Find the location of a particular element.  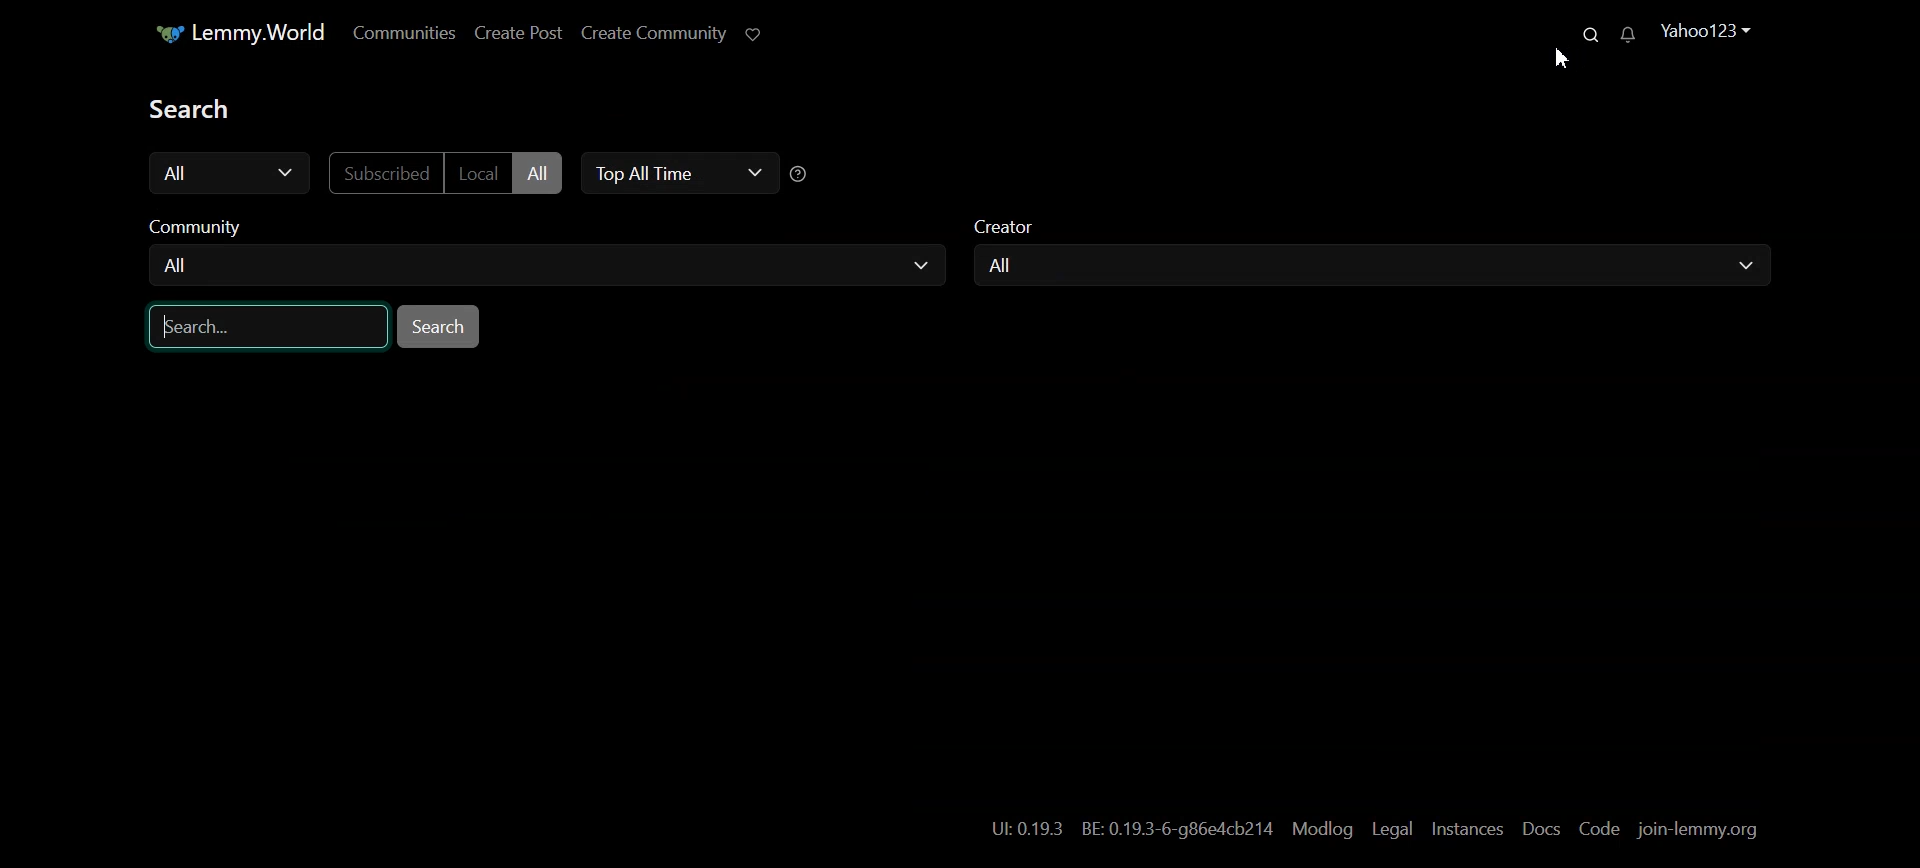

Community is located at coordinates (198, 222).